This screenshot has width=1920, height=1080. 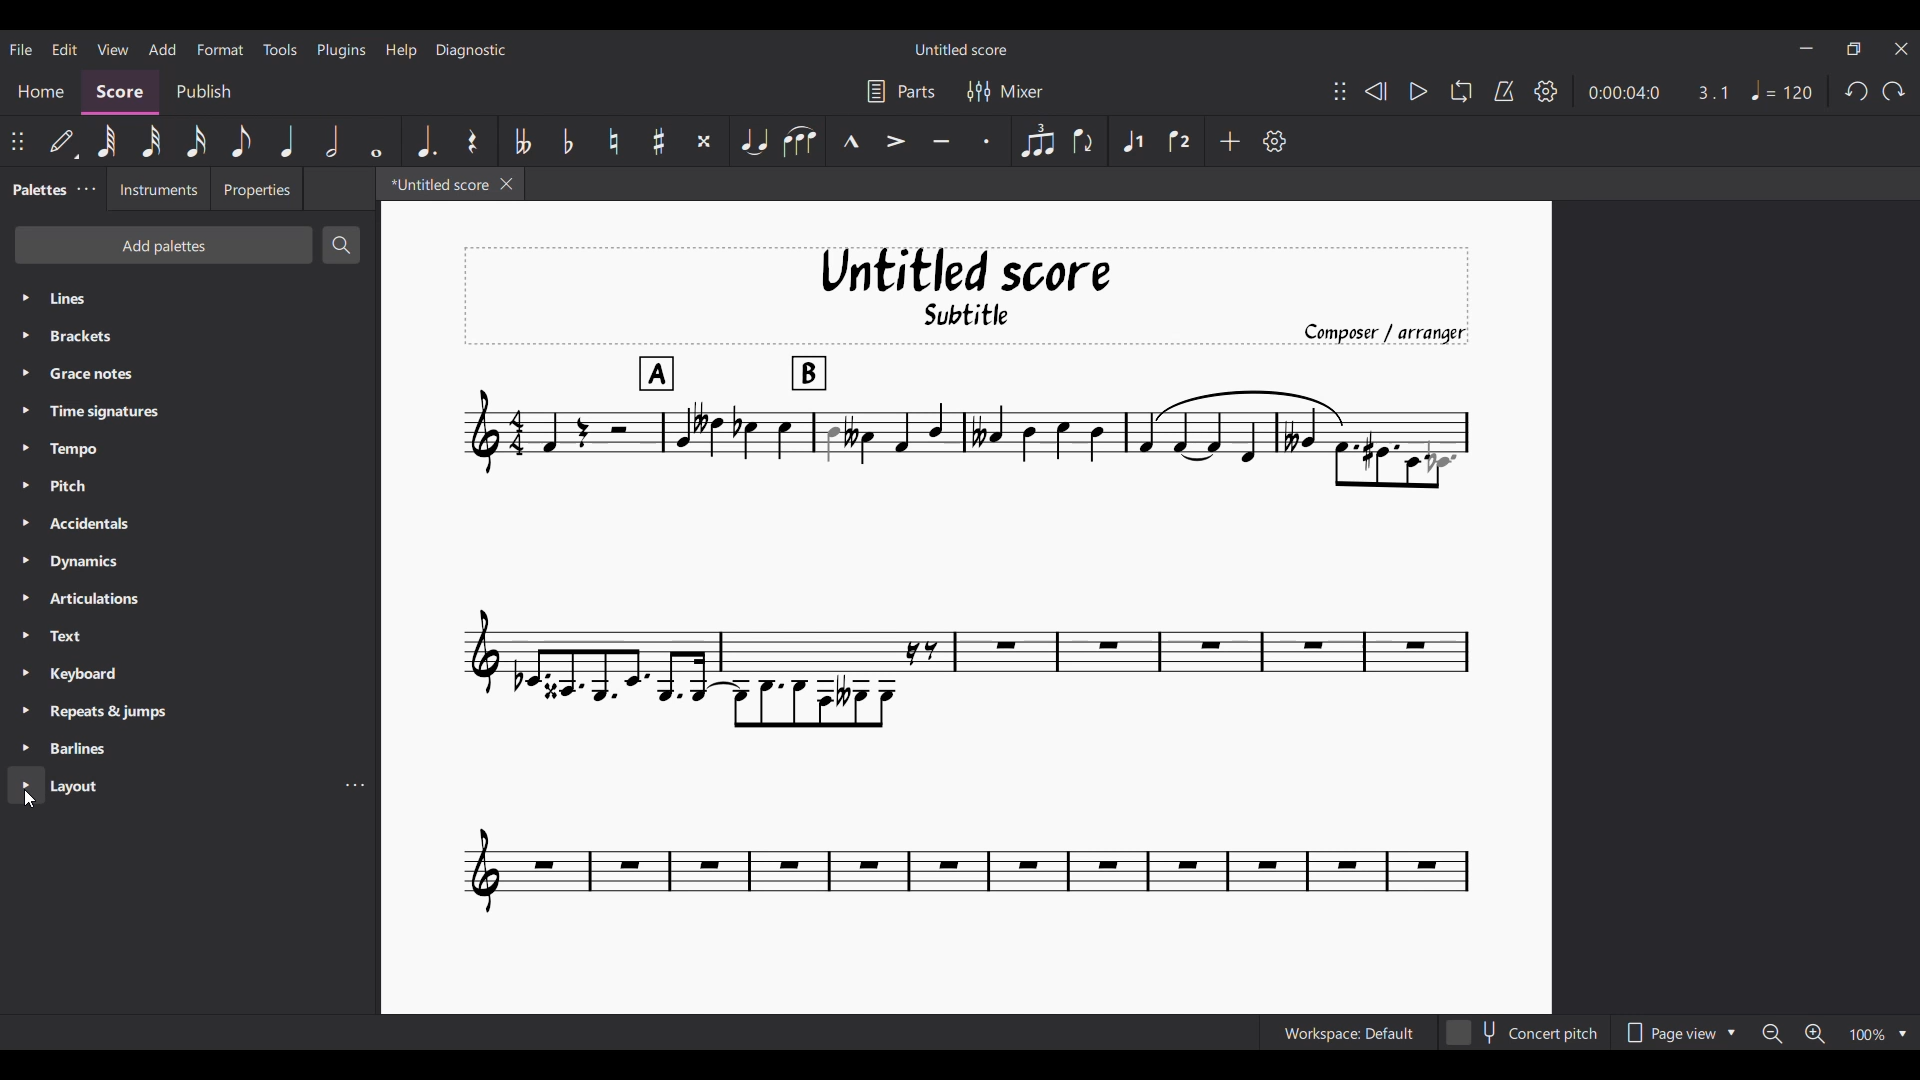 I want to click on Play, so click(x=1418, y=91).